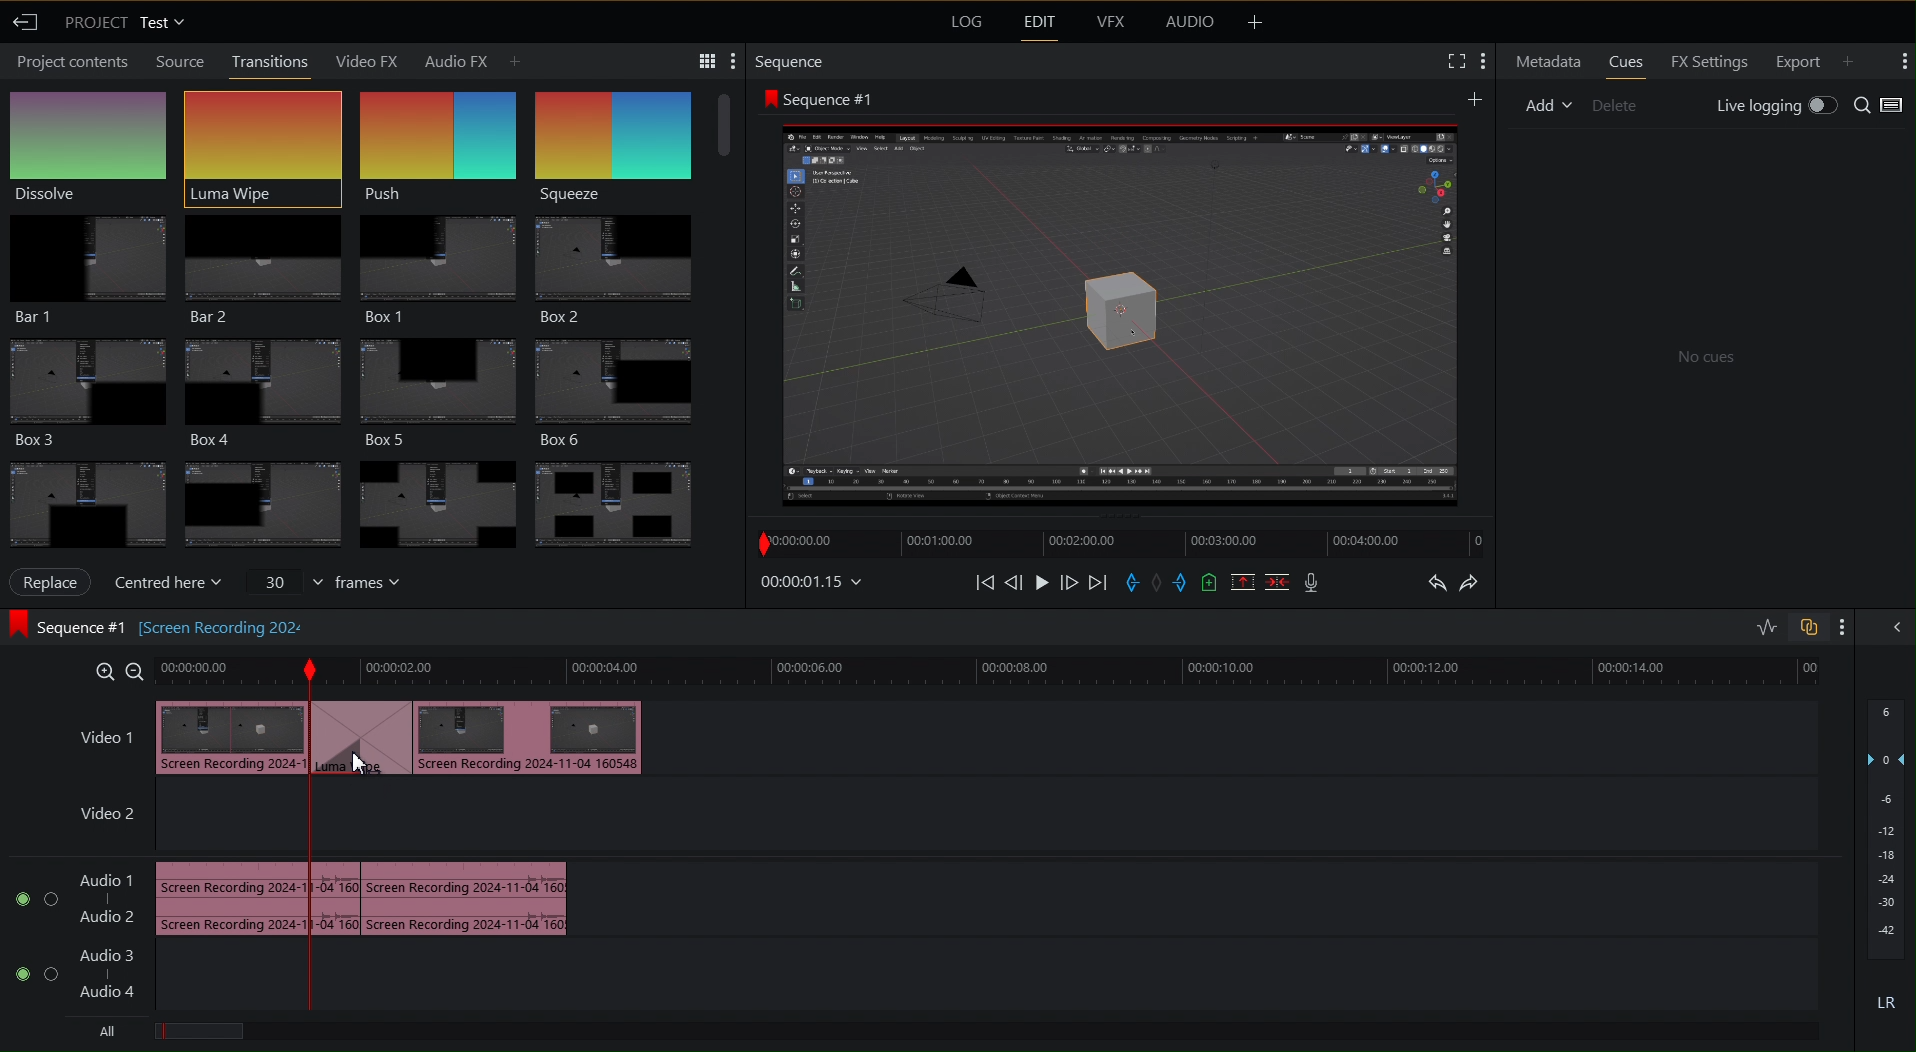  What do you see at coordinates (105, 1029) in the screenshot?
I see `All` at bounding box center [105, 1029].